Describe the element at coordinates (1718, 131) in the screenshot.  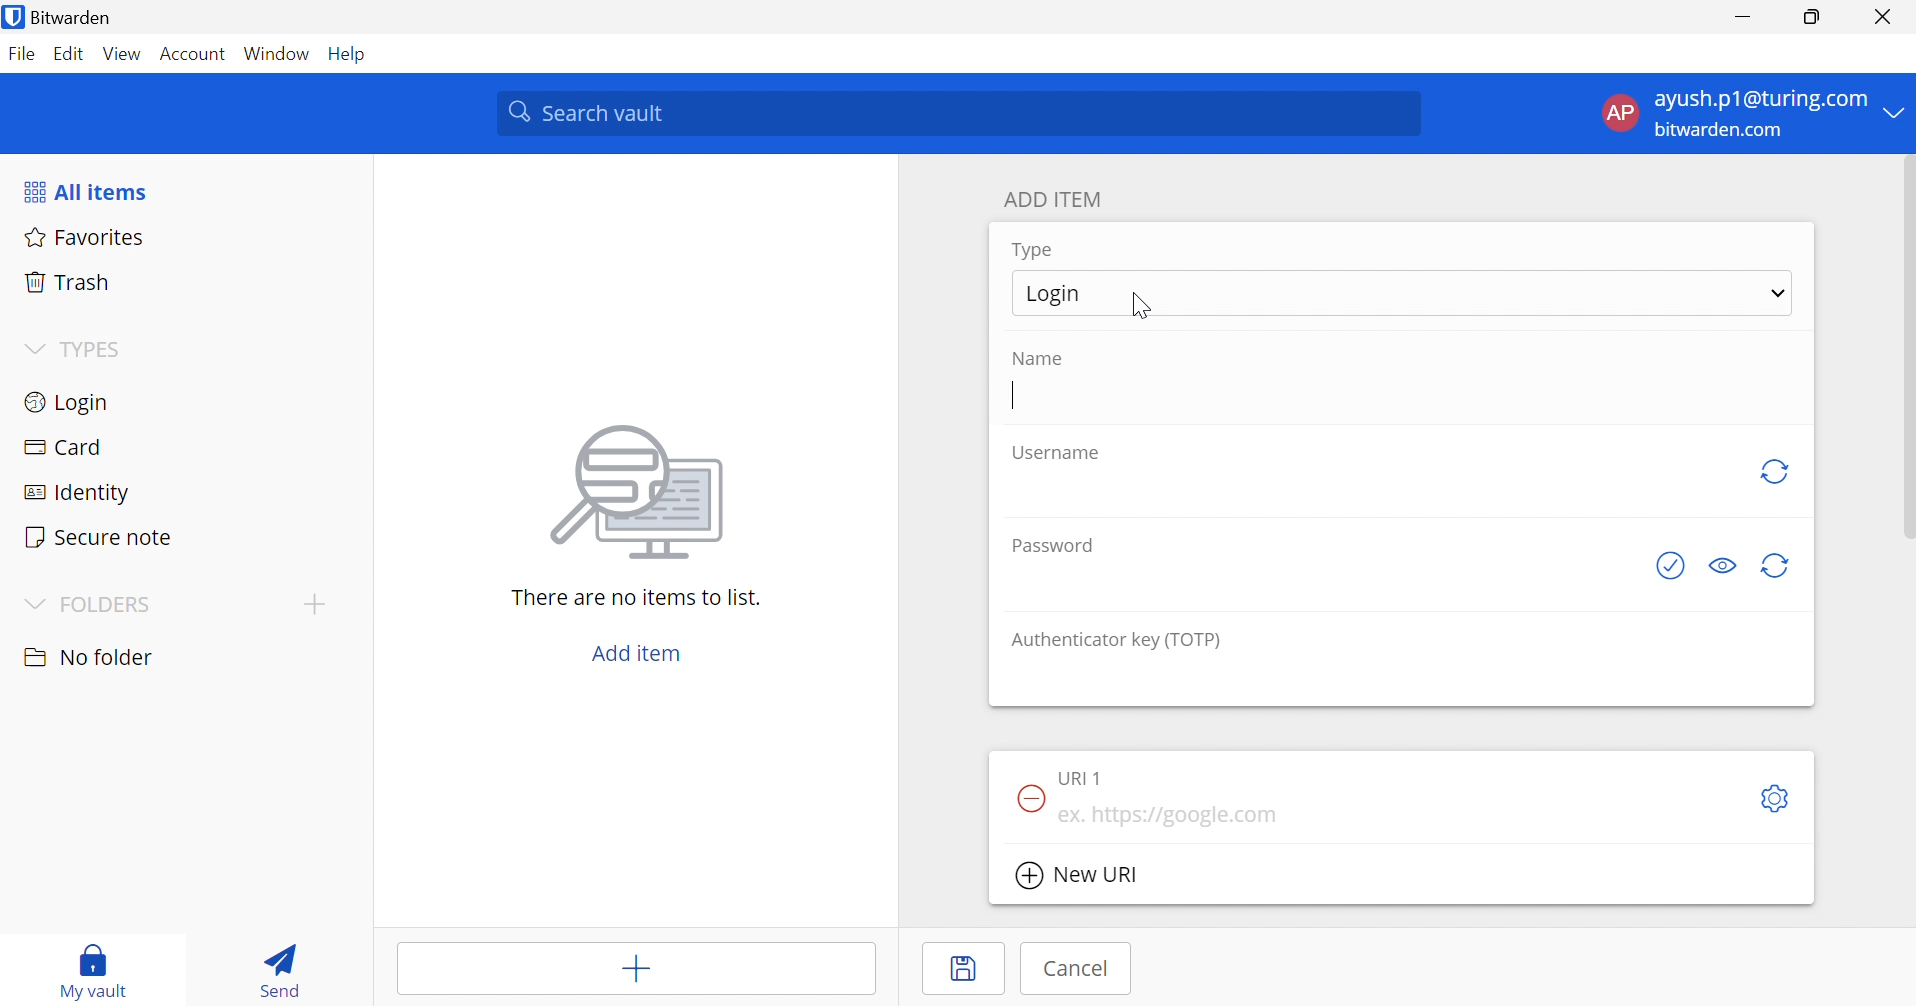
I see `bitwarden.com` at that location.